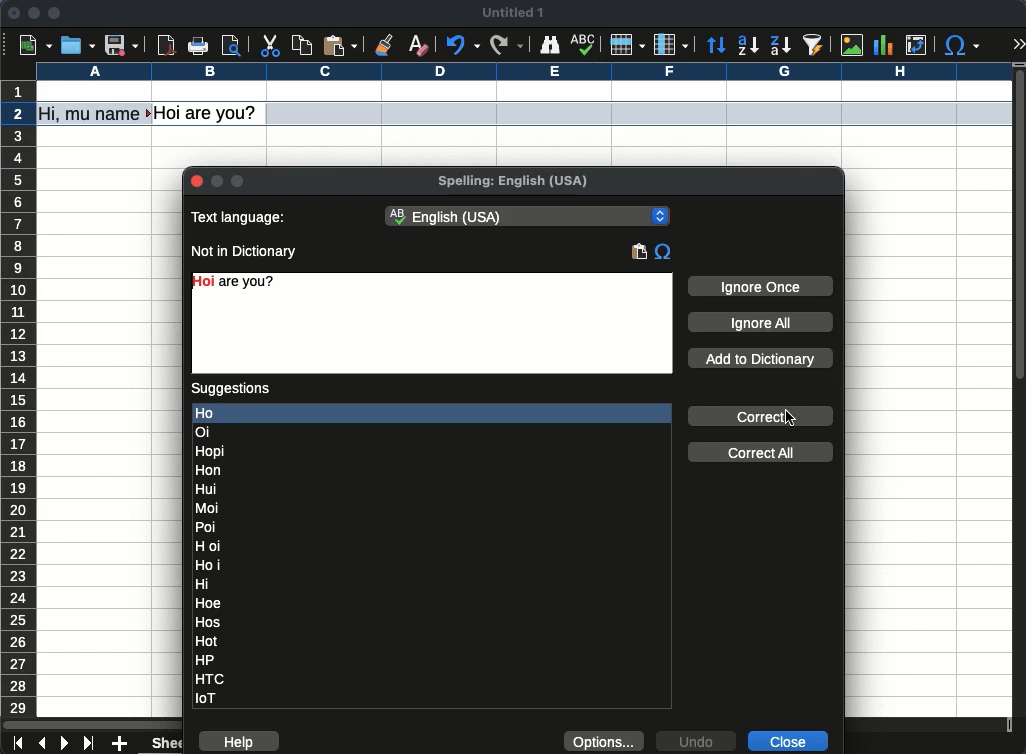 The image size is (1026, 754). Describe the element at coordinates (639, 113) in the screenshot. I see `row selected` at that location.